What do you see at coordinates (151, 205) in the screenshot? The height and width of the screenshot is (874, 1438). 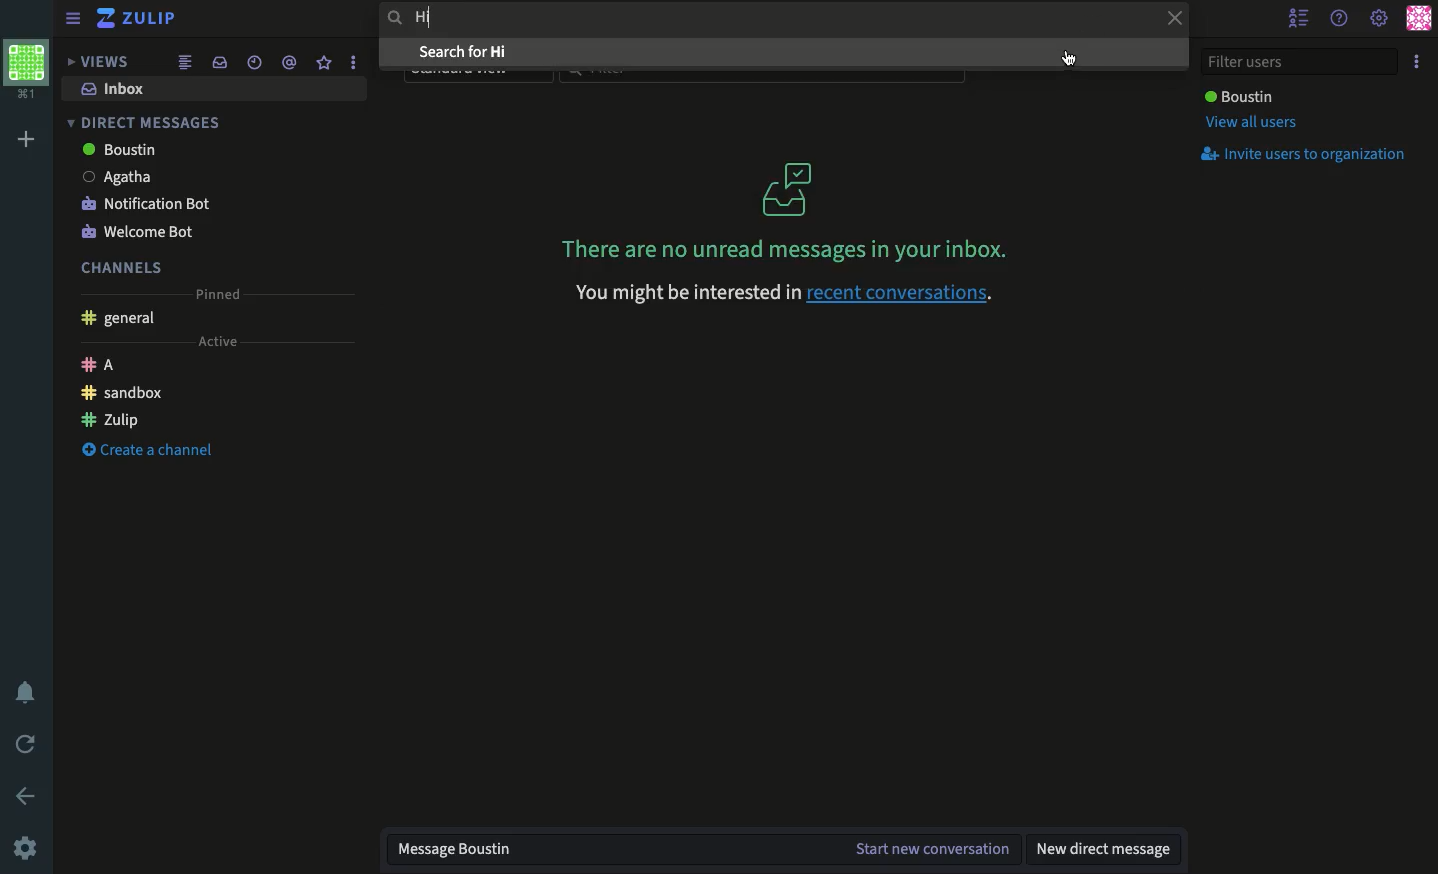 I see `Notification bot` at bounding box center [151, 205].